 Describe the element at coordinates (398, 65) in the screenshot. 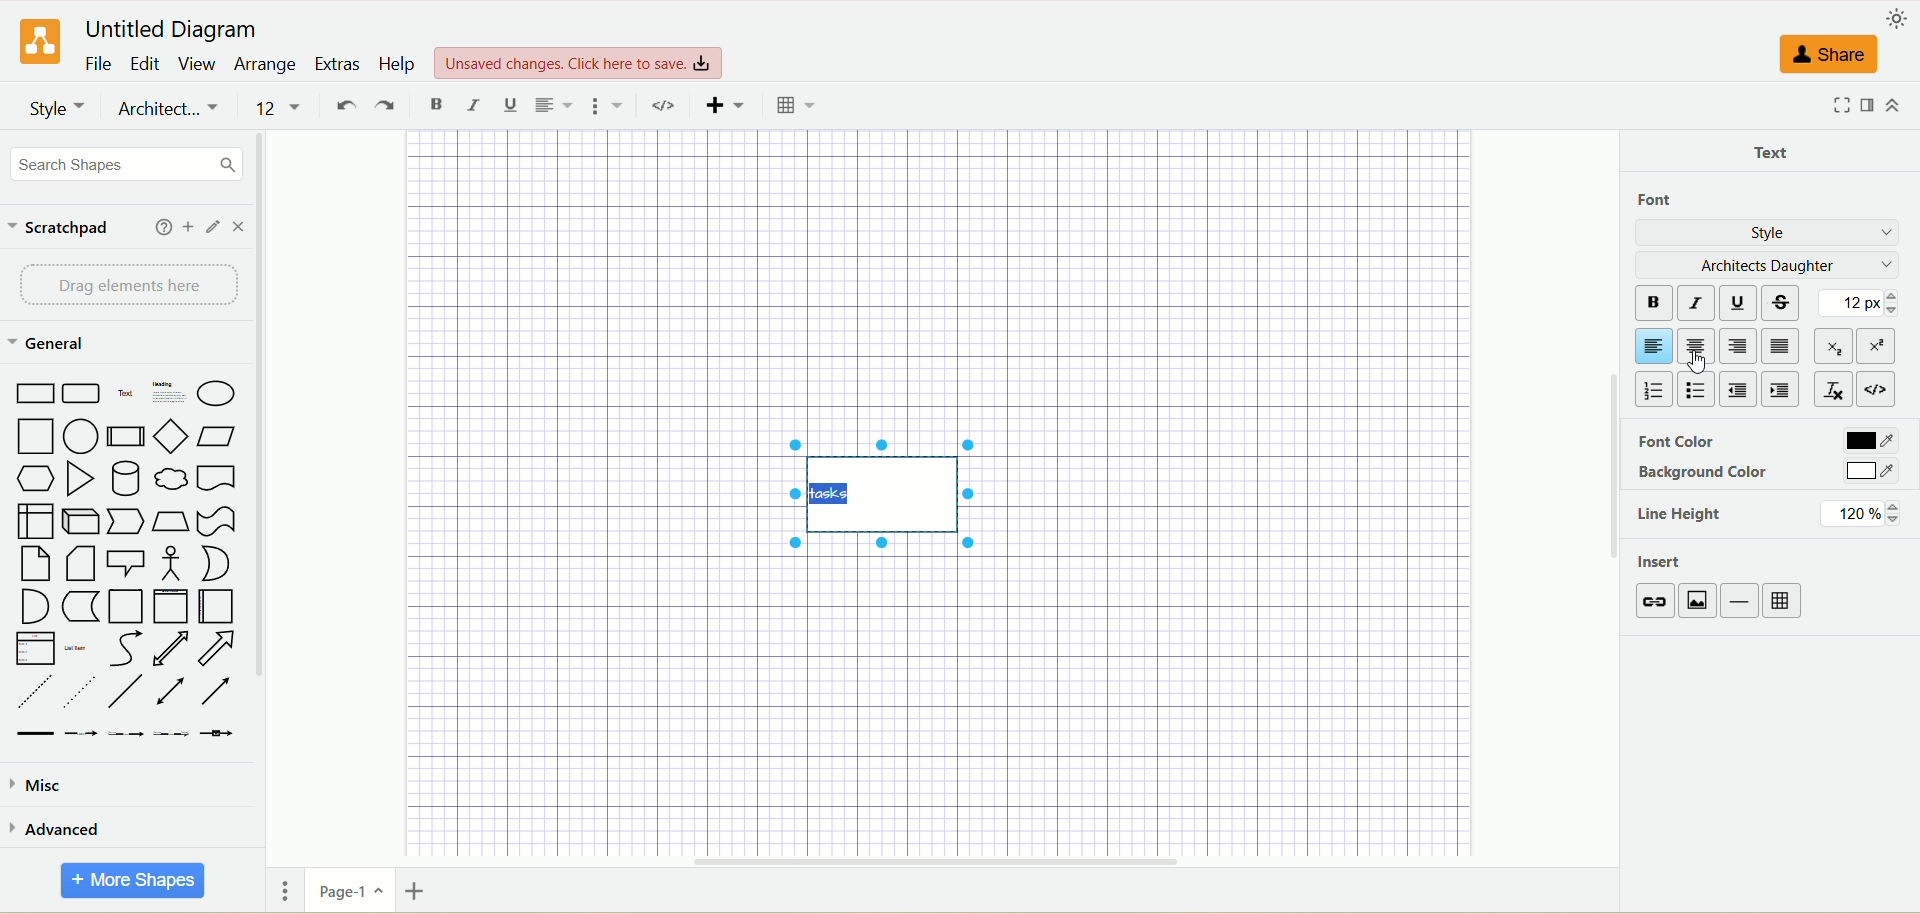

I see `help` at that location.